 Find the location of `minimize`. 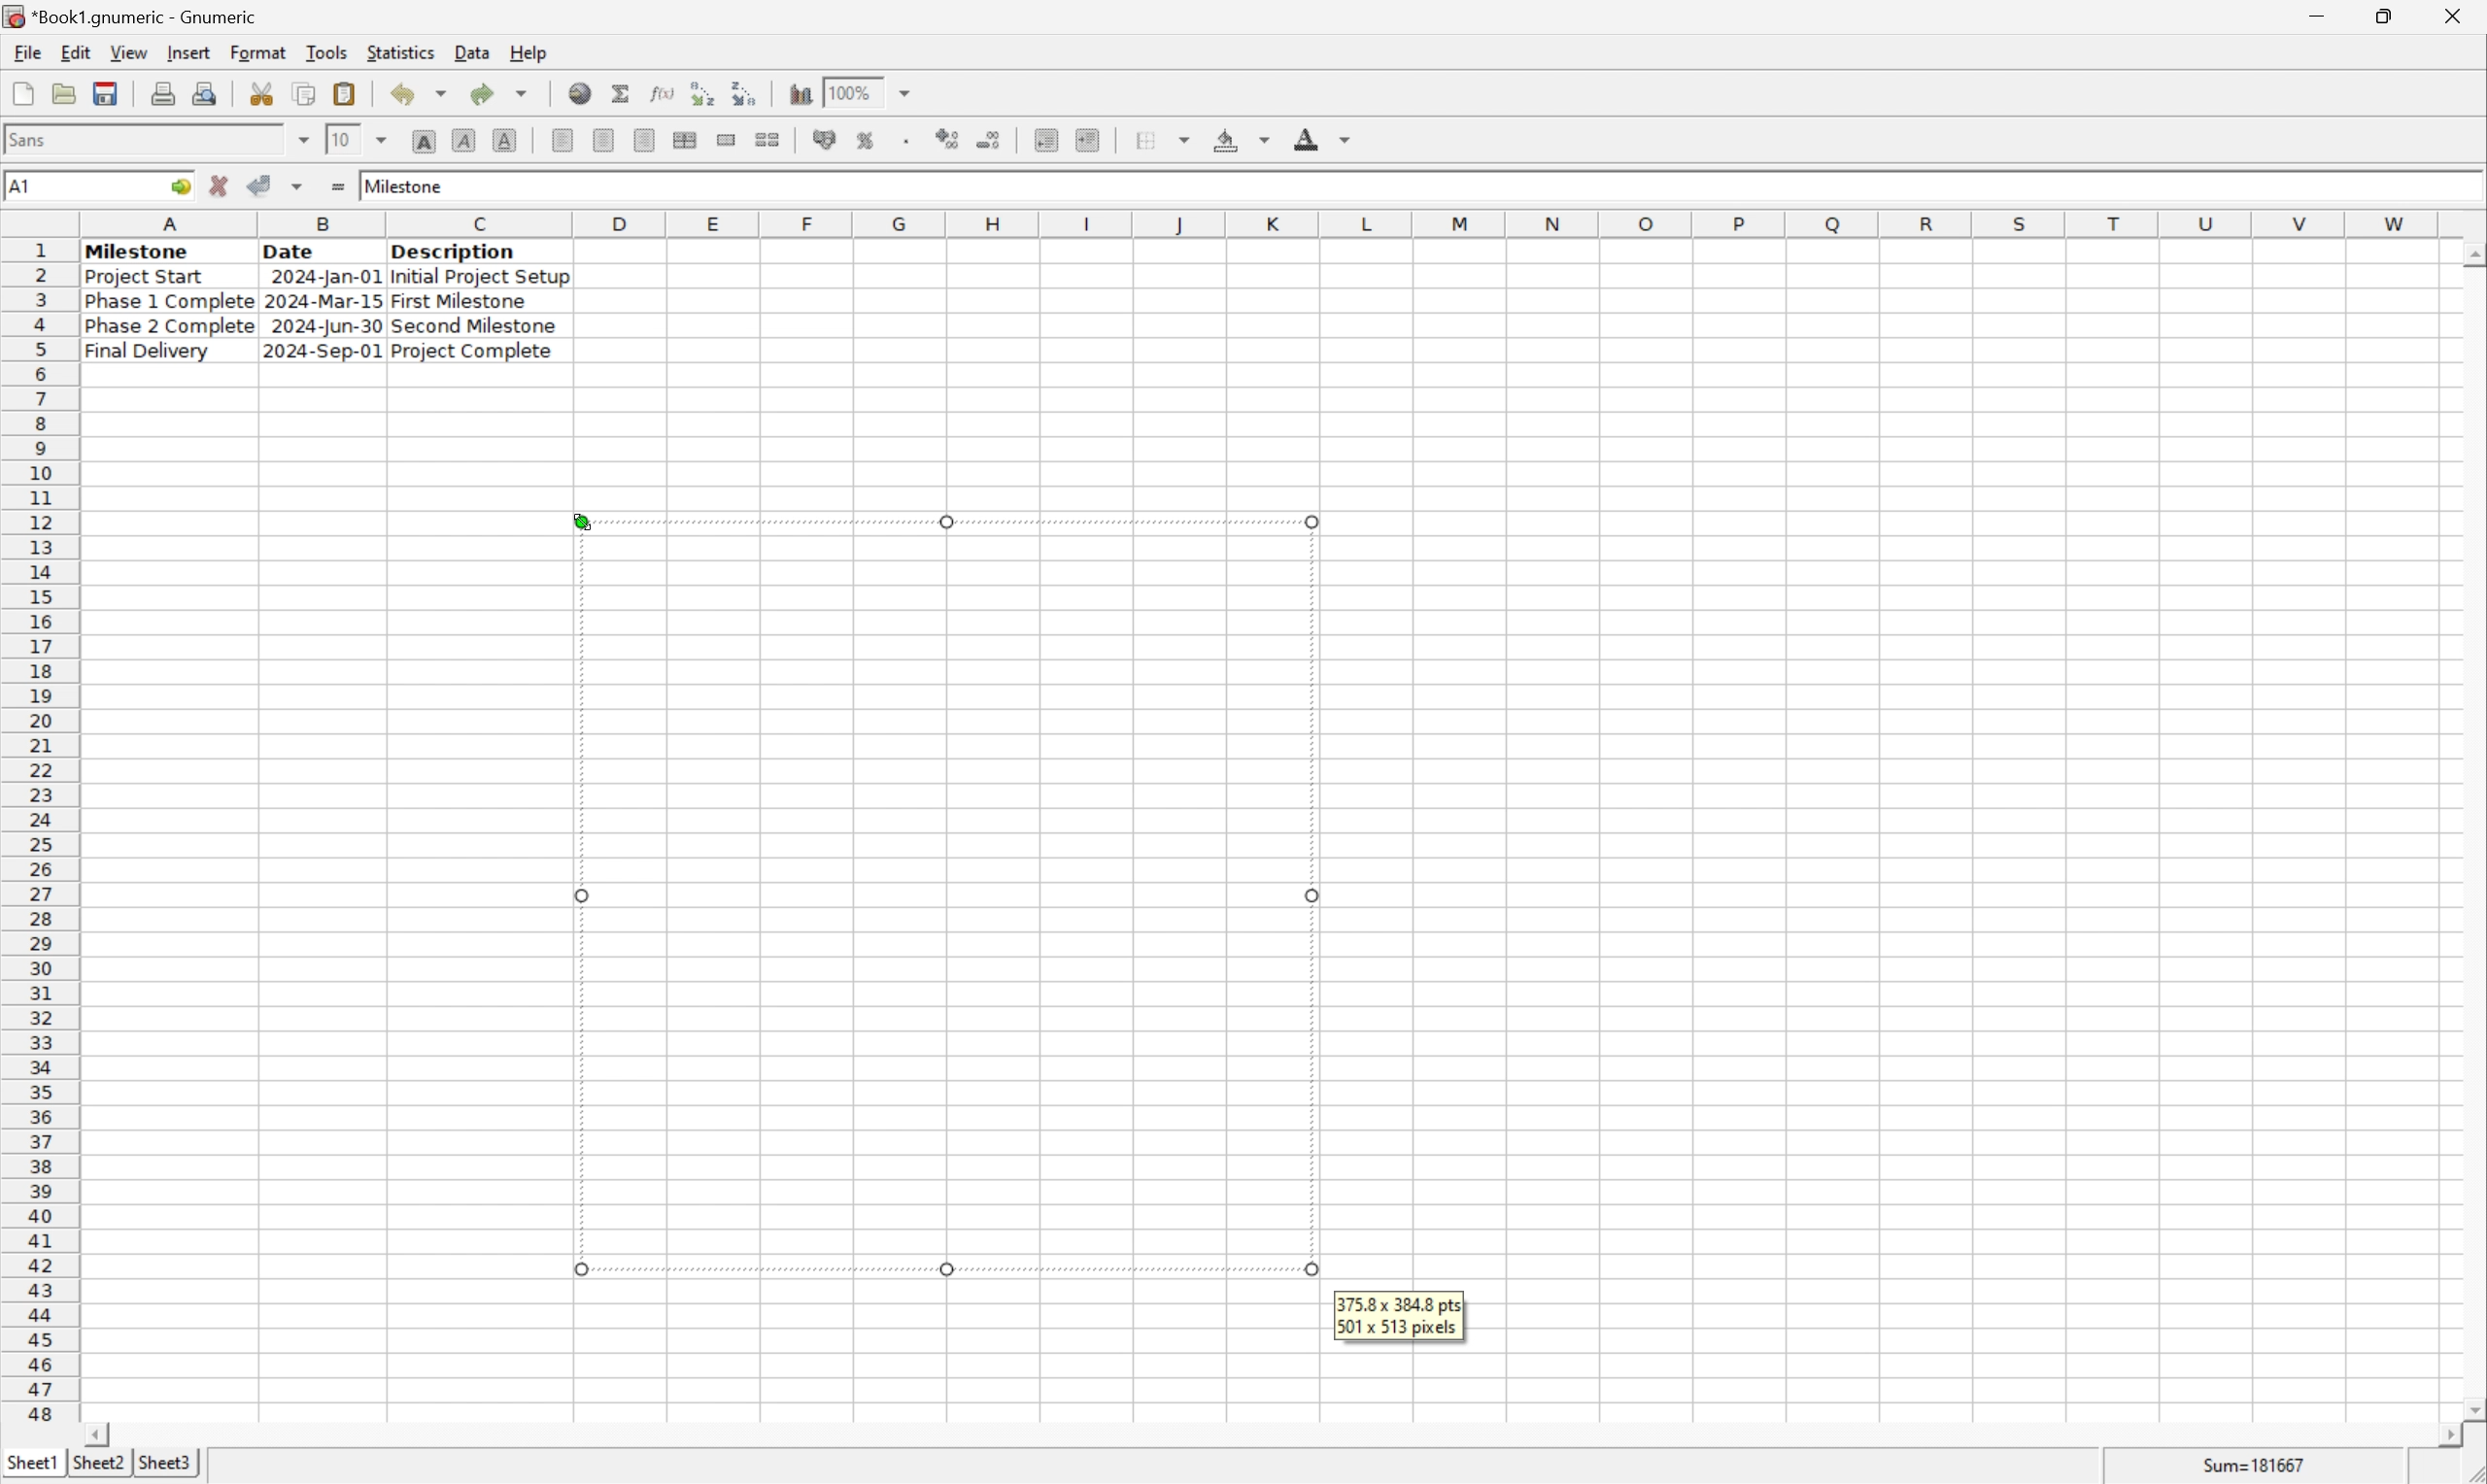

minimize is located at coordinates (2332, 13).